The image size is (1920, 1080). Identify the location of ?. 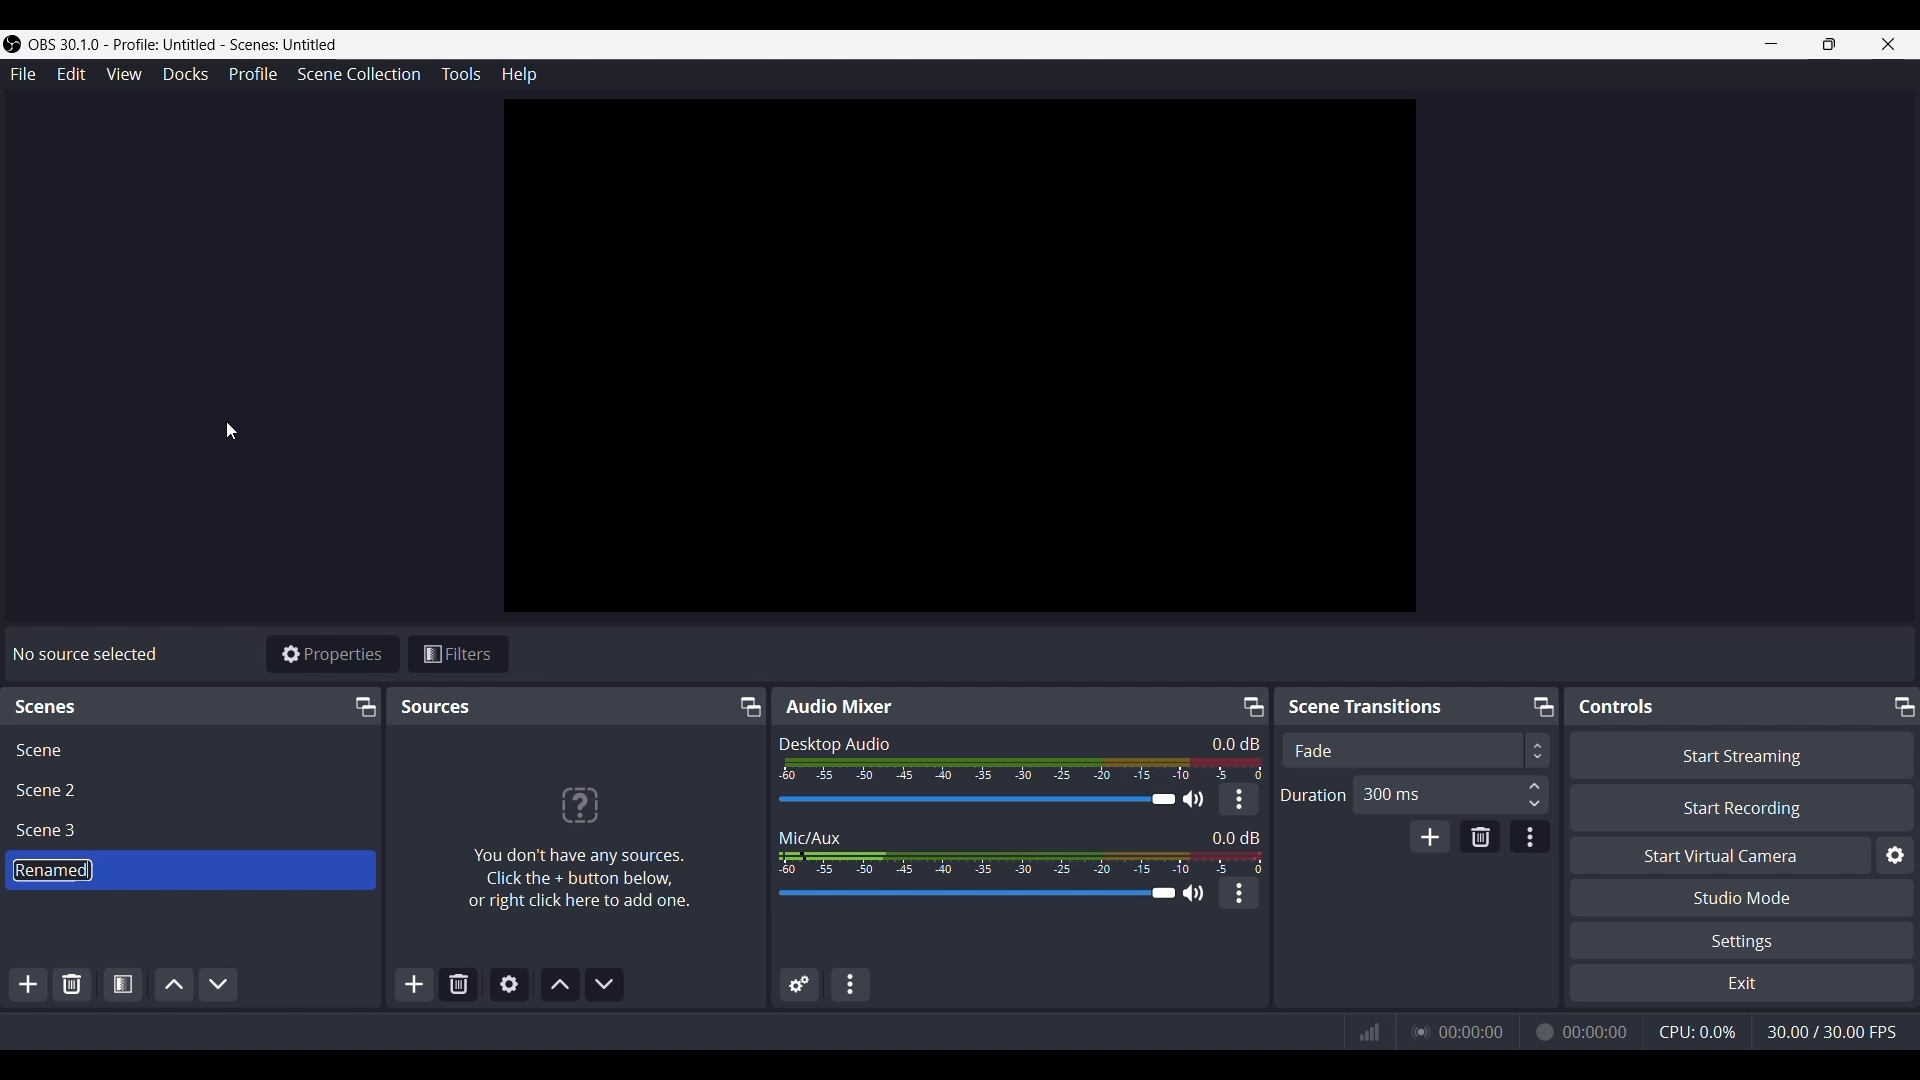
(580, 803).